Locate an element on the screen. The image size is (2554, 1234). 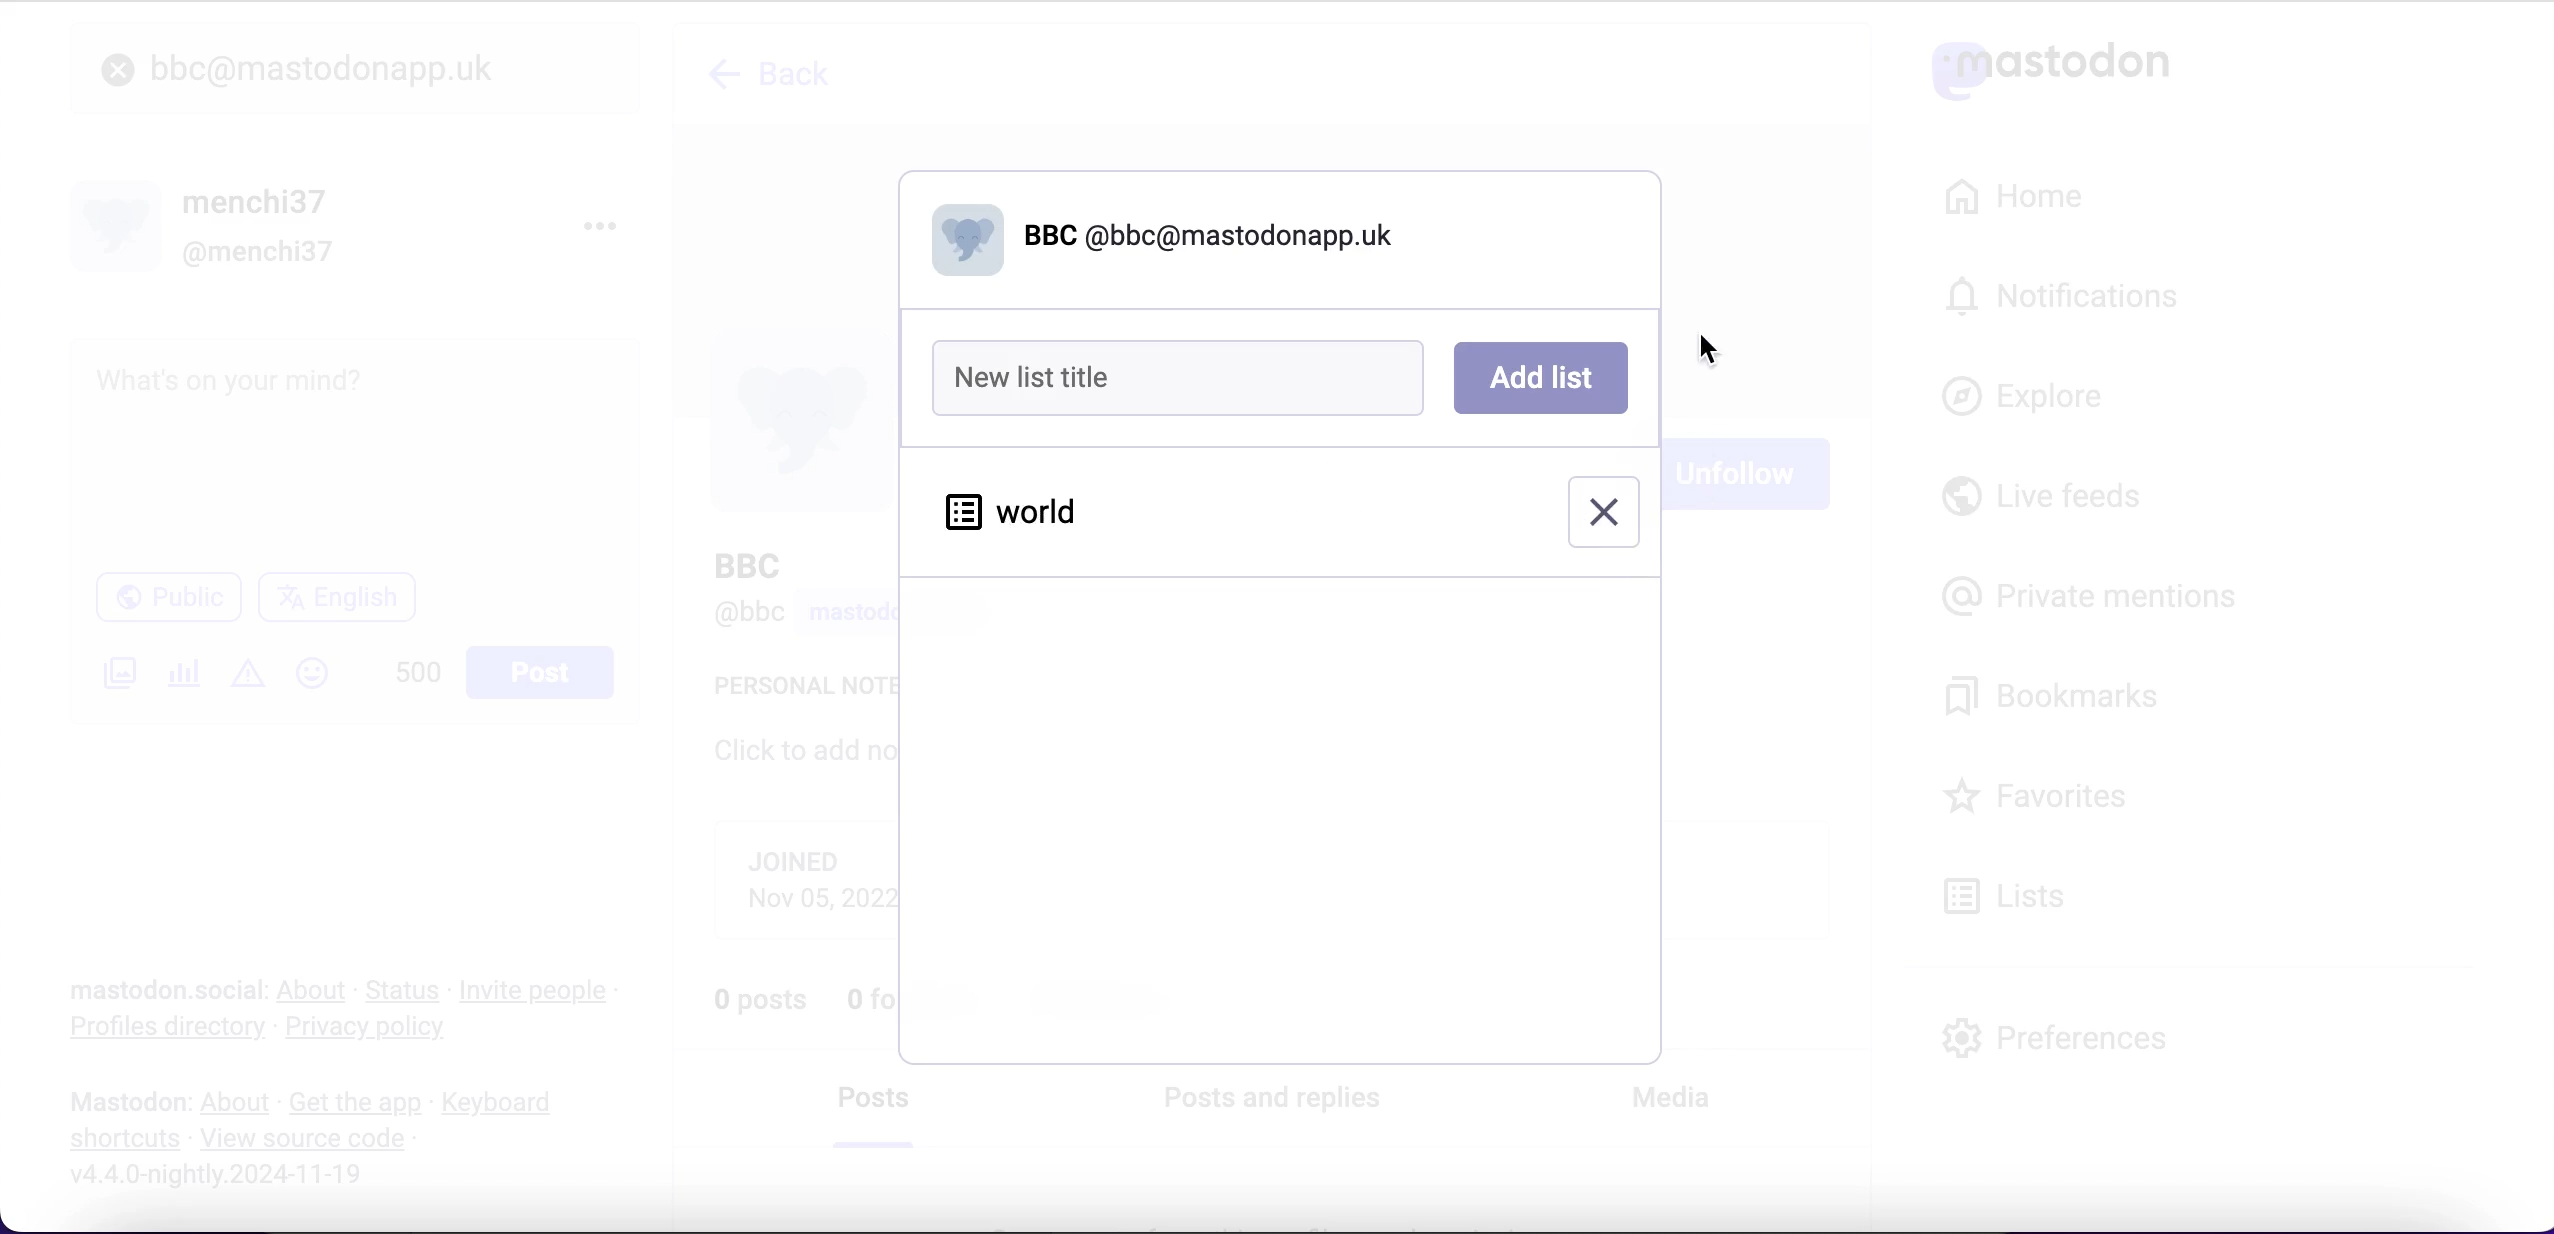
live feeds is located at coordinates (2043, 503).